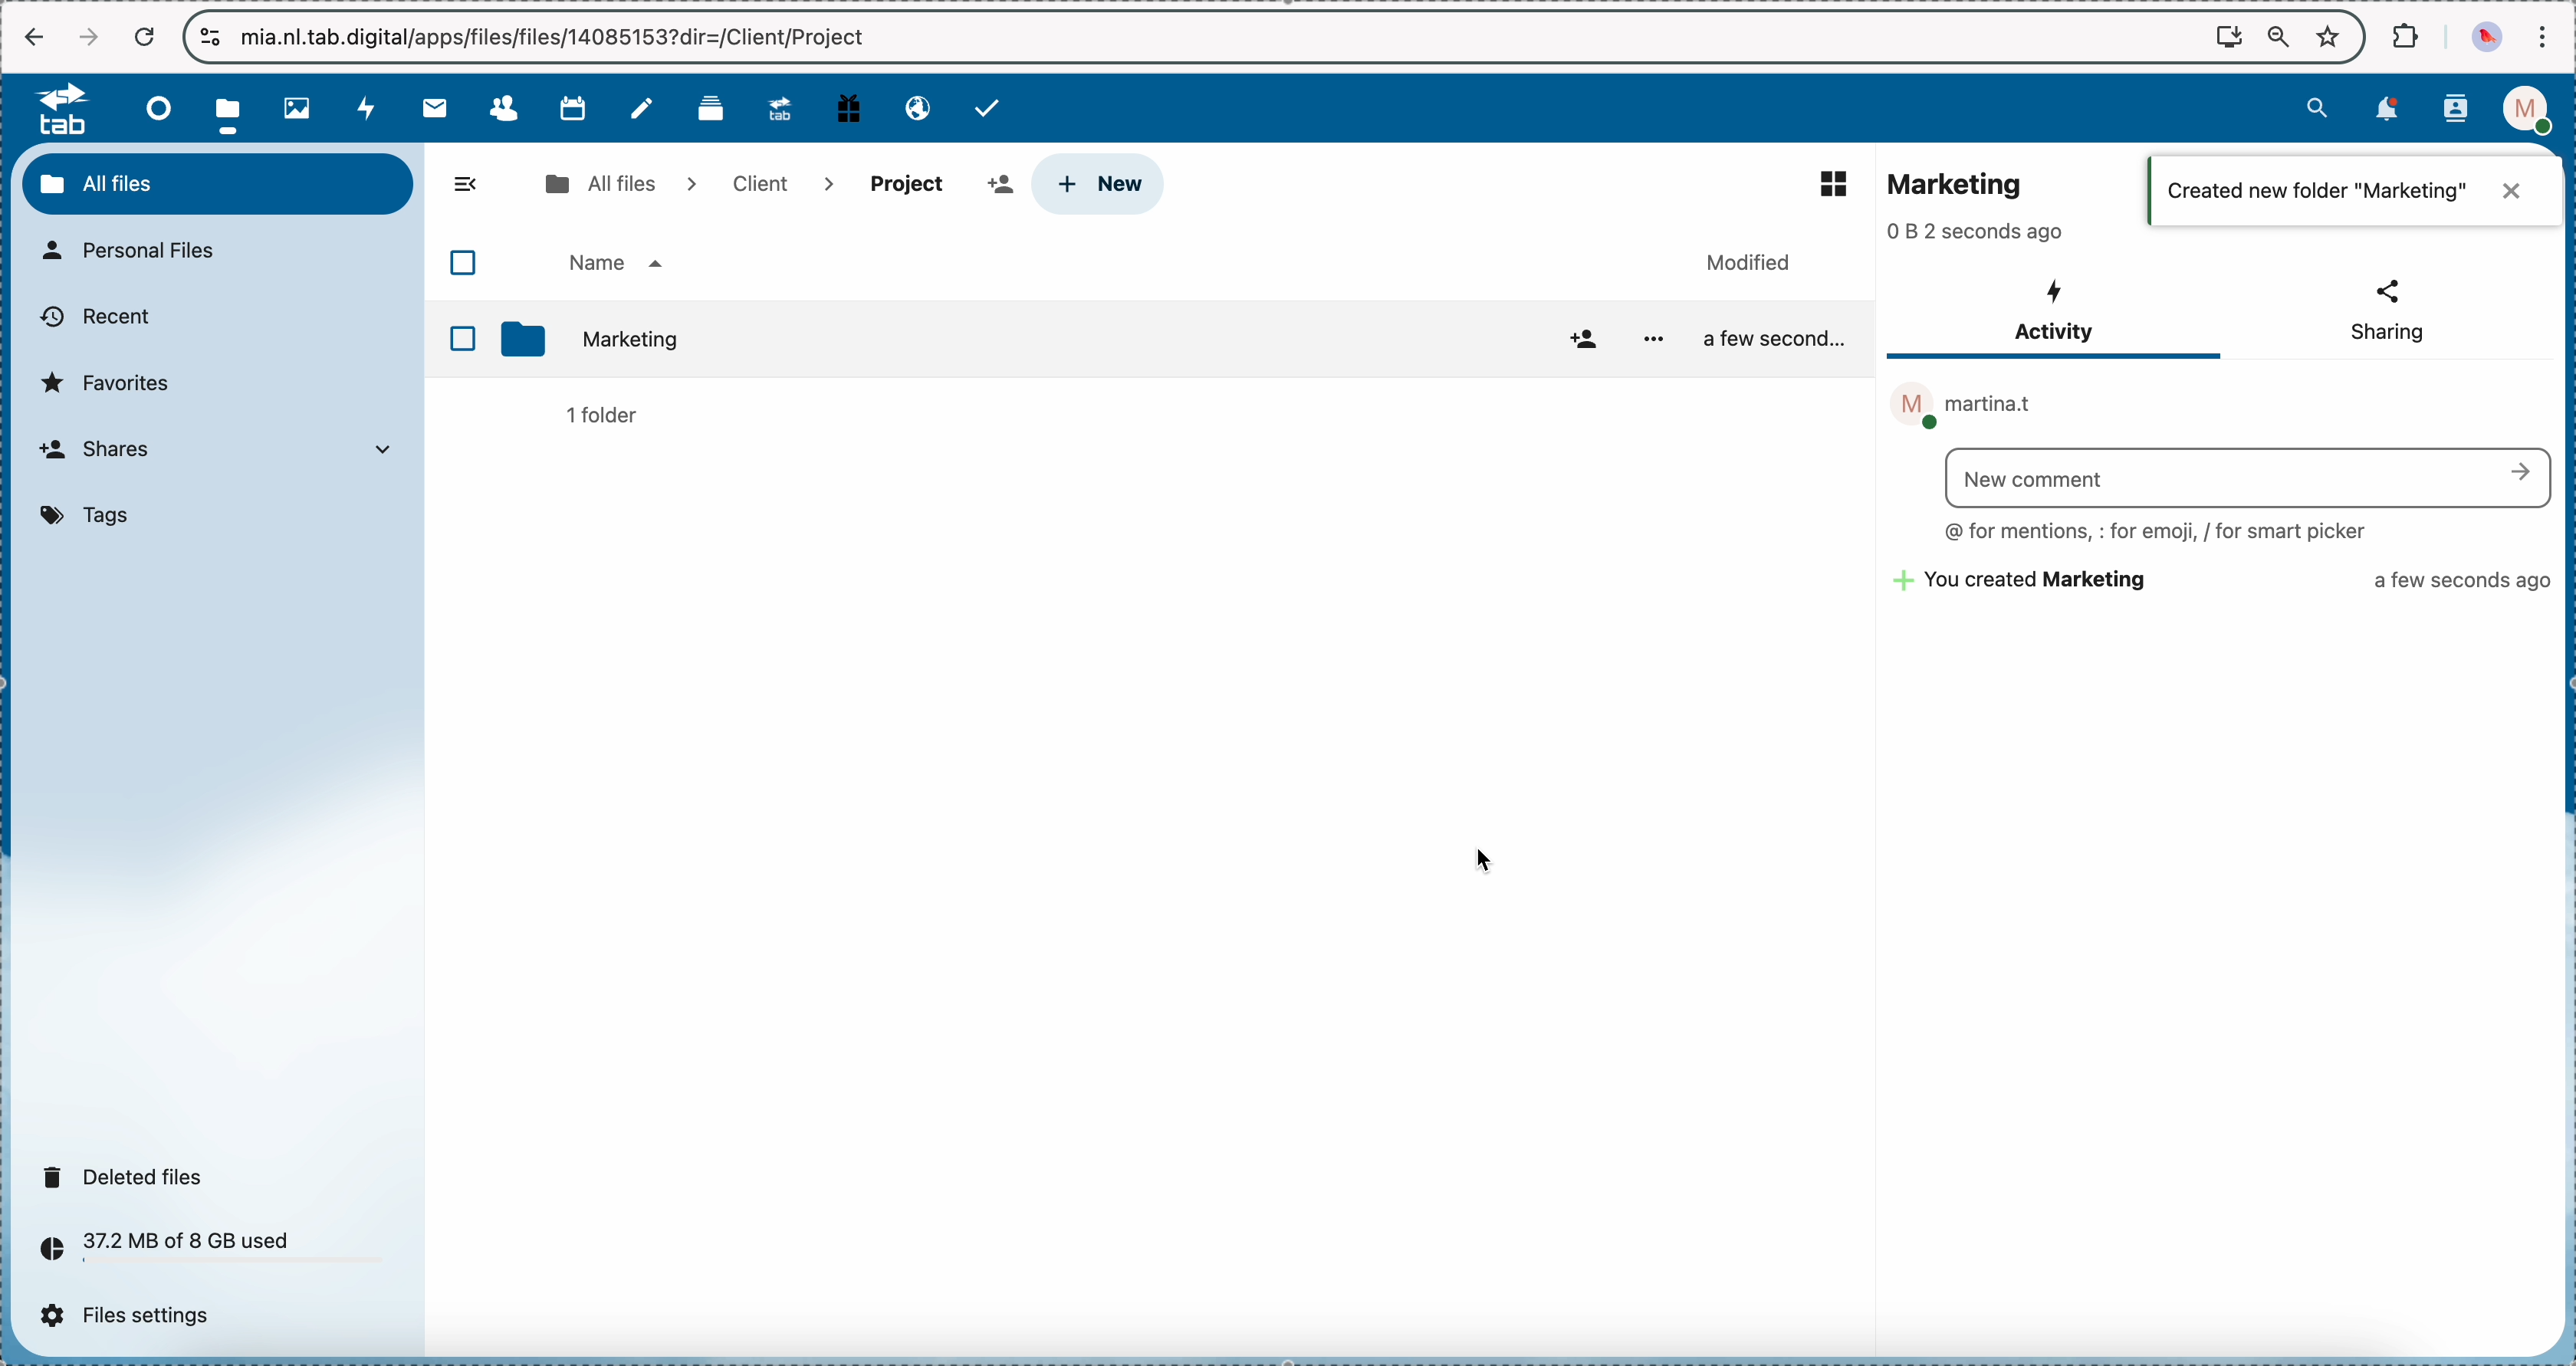 This screenshot has height=1366, width=2576. What do you see at coordinates (225, 452) in the screenshot?
I see `shares` at bounding box center [225, 452].